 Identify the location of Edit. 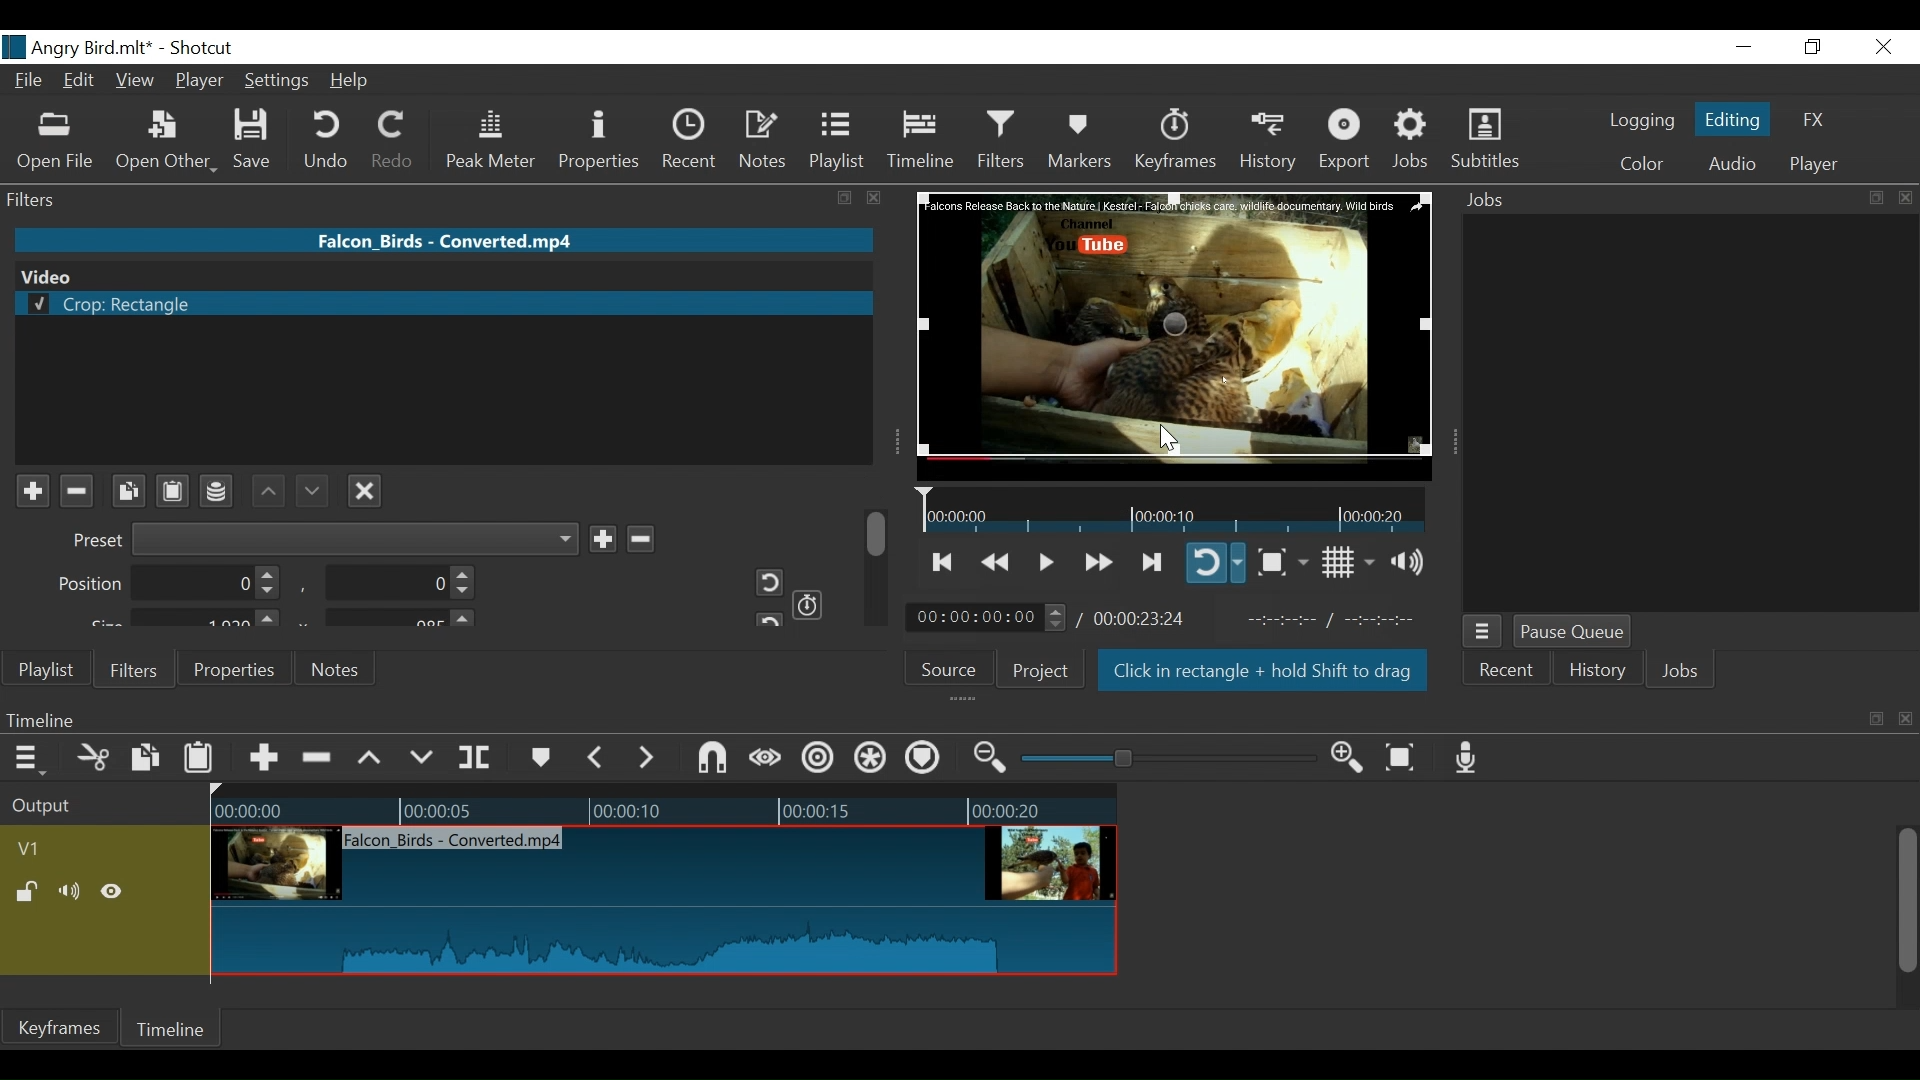
(82, 82).